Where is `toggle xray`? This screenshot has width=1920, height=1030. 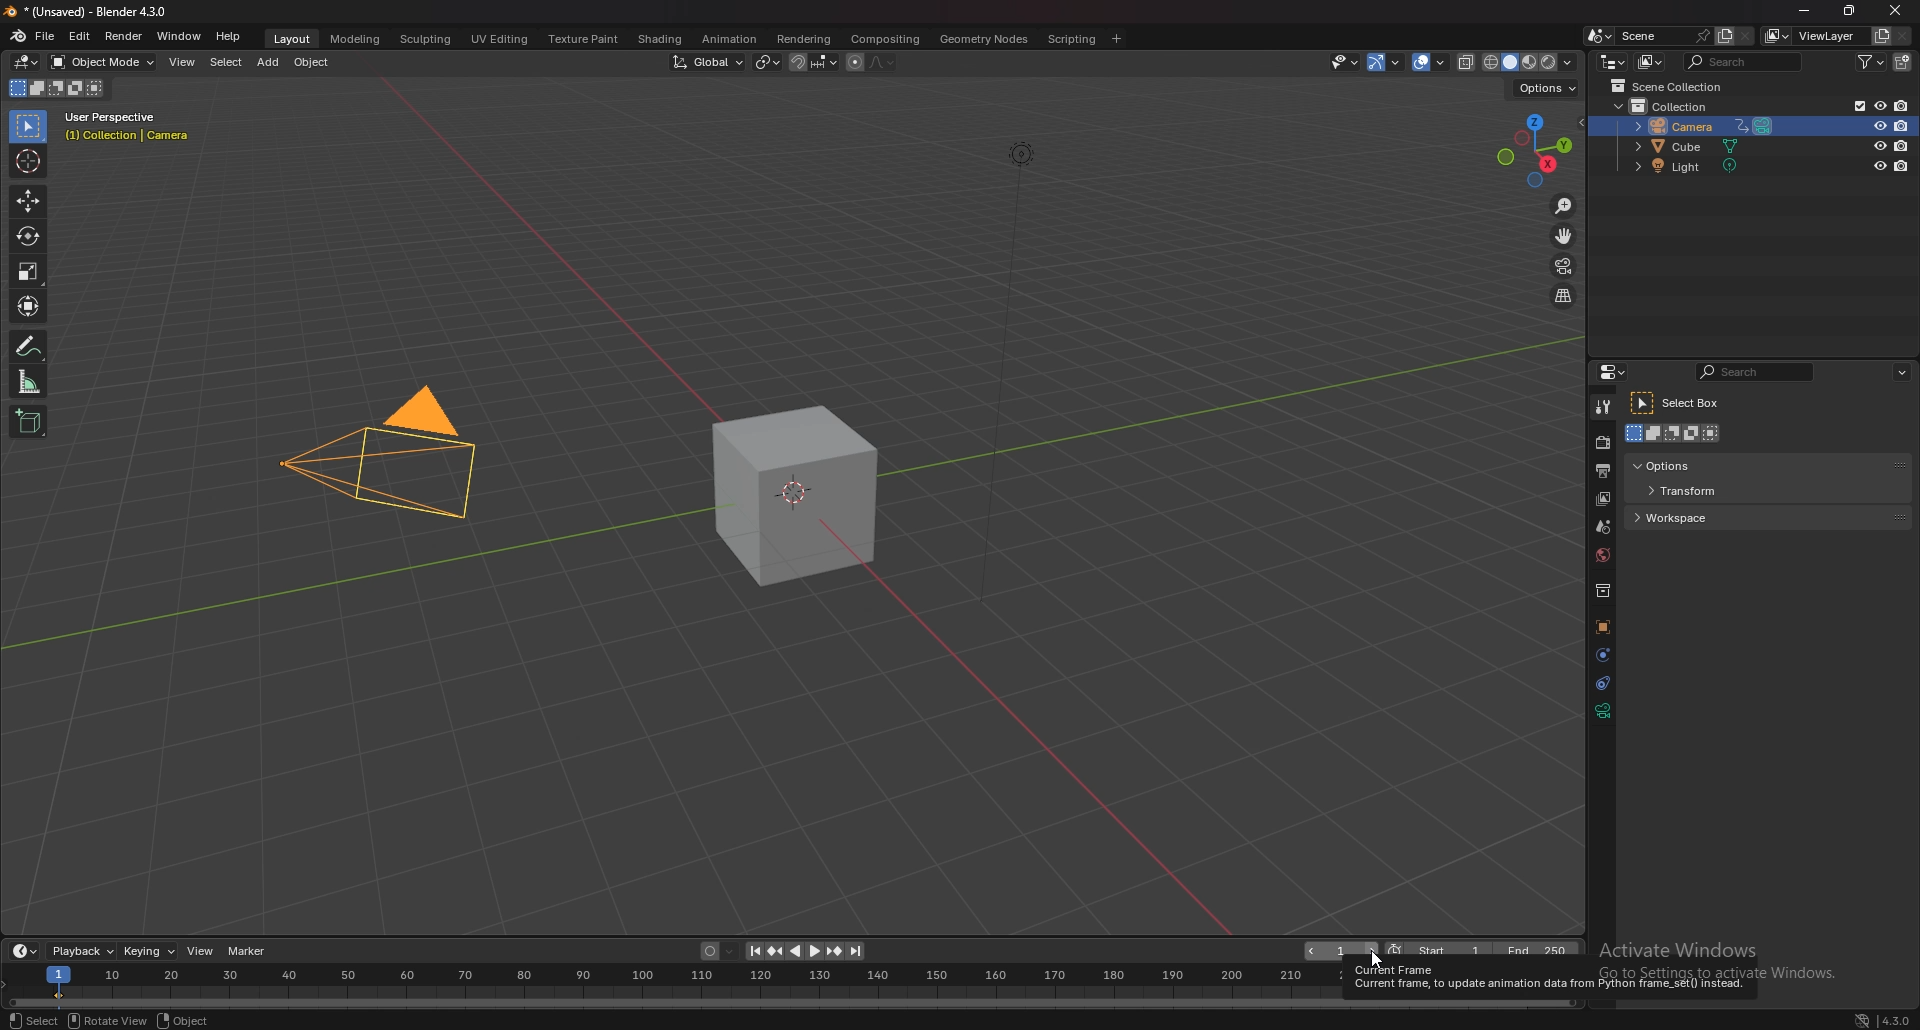
toggle xray is located at coordinates (1467, 62).